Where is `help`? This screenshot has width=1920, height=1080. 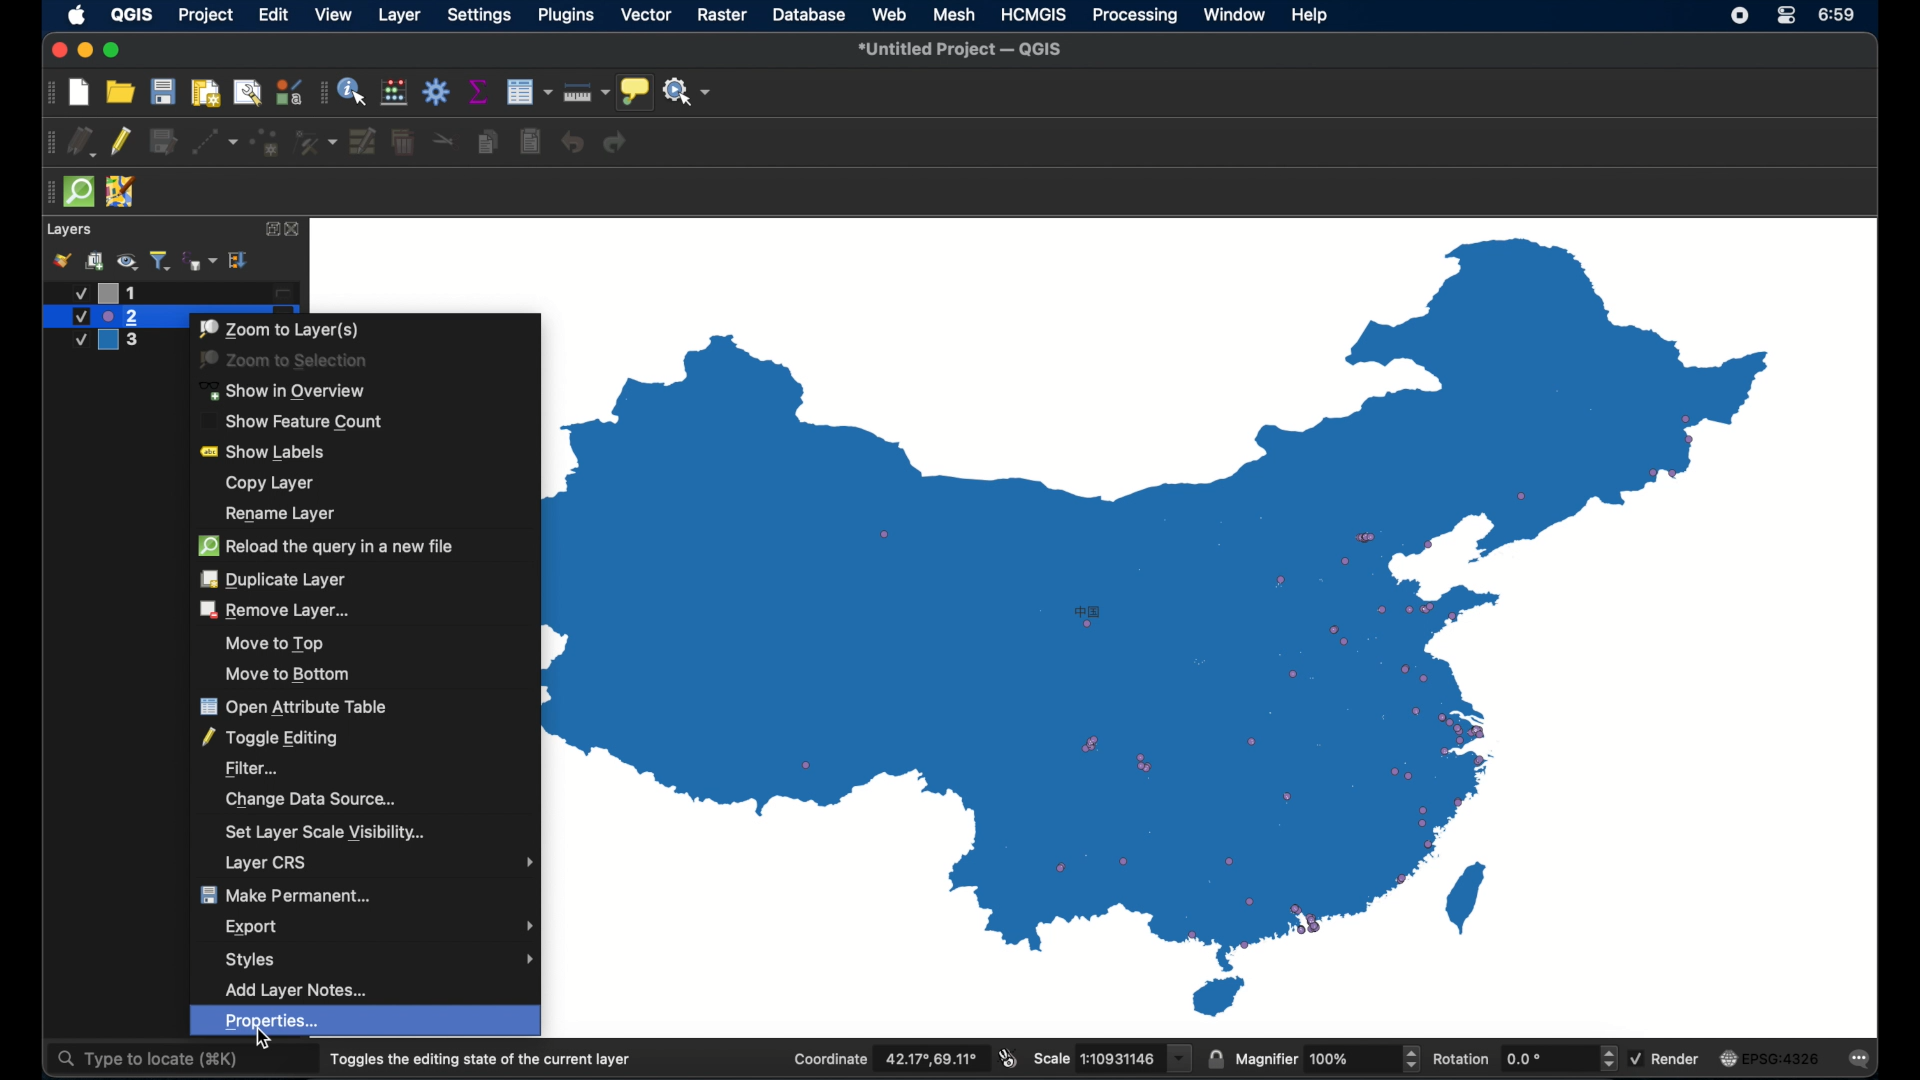 help is located at coordinates (1311, 15).